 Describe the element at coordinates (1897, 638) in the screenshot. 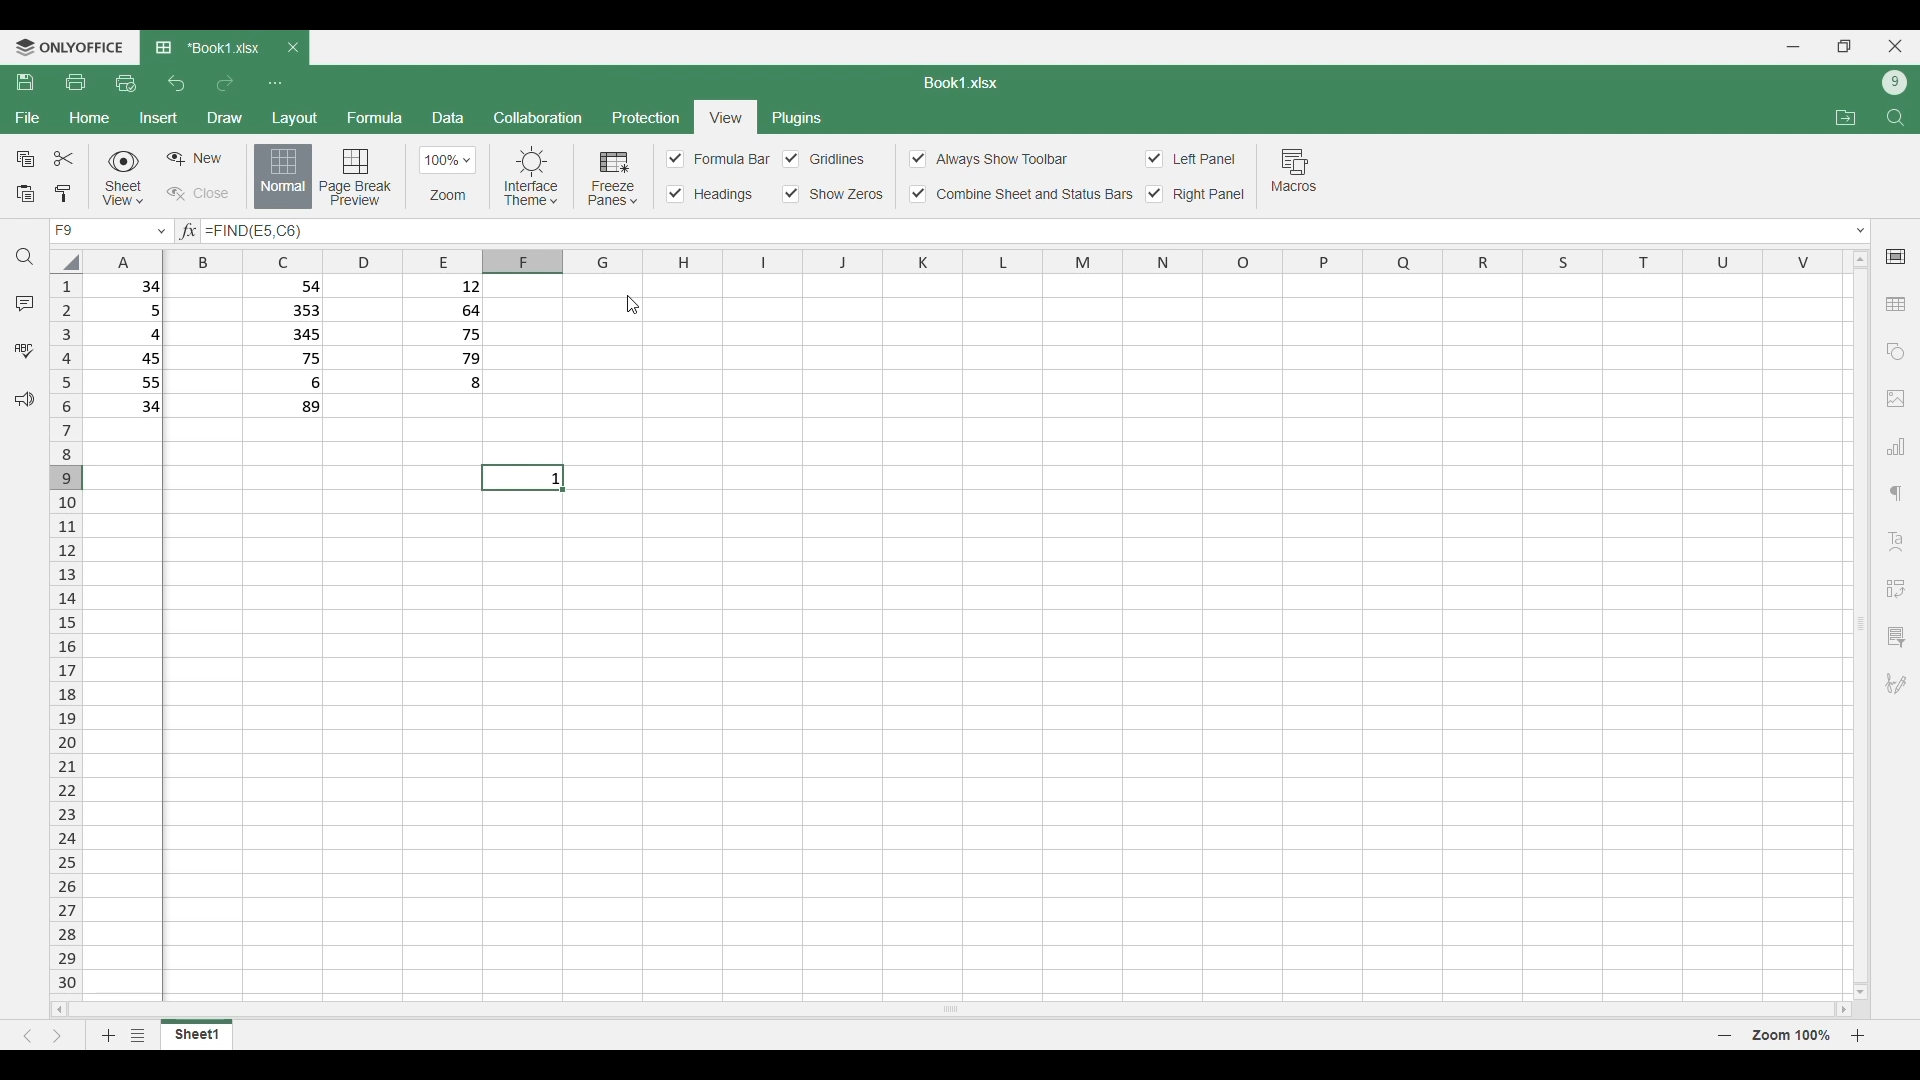

I see `Slicer` at that location.